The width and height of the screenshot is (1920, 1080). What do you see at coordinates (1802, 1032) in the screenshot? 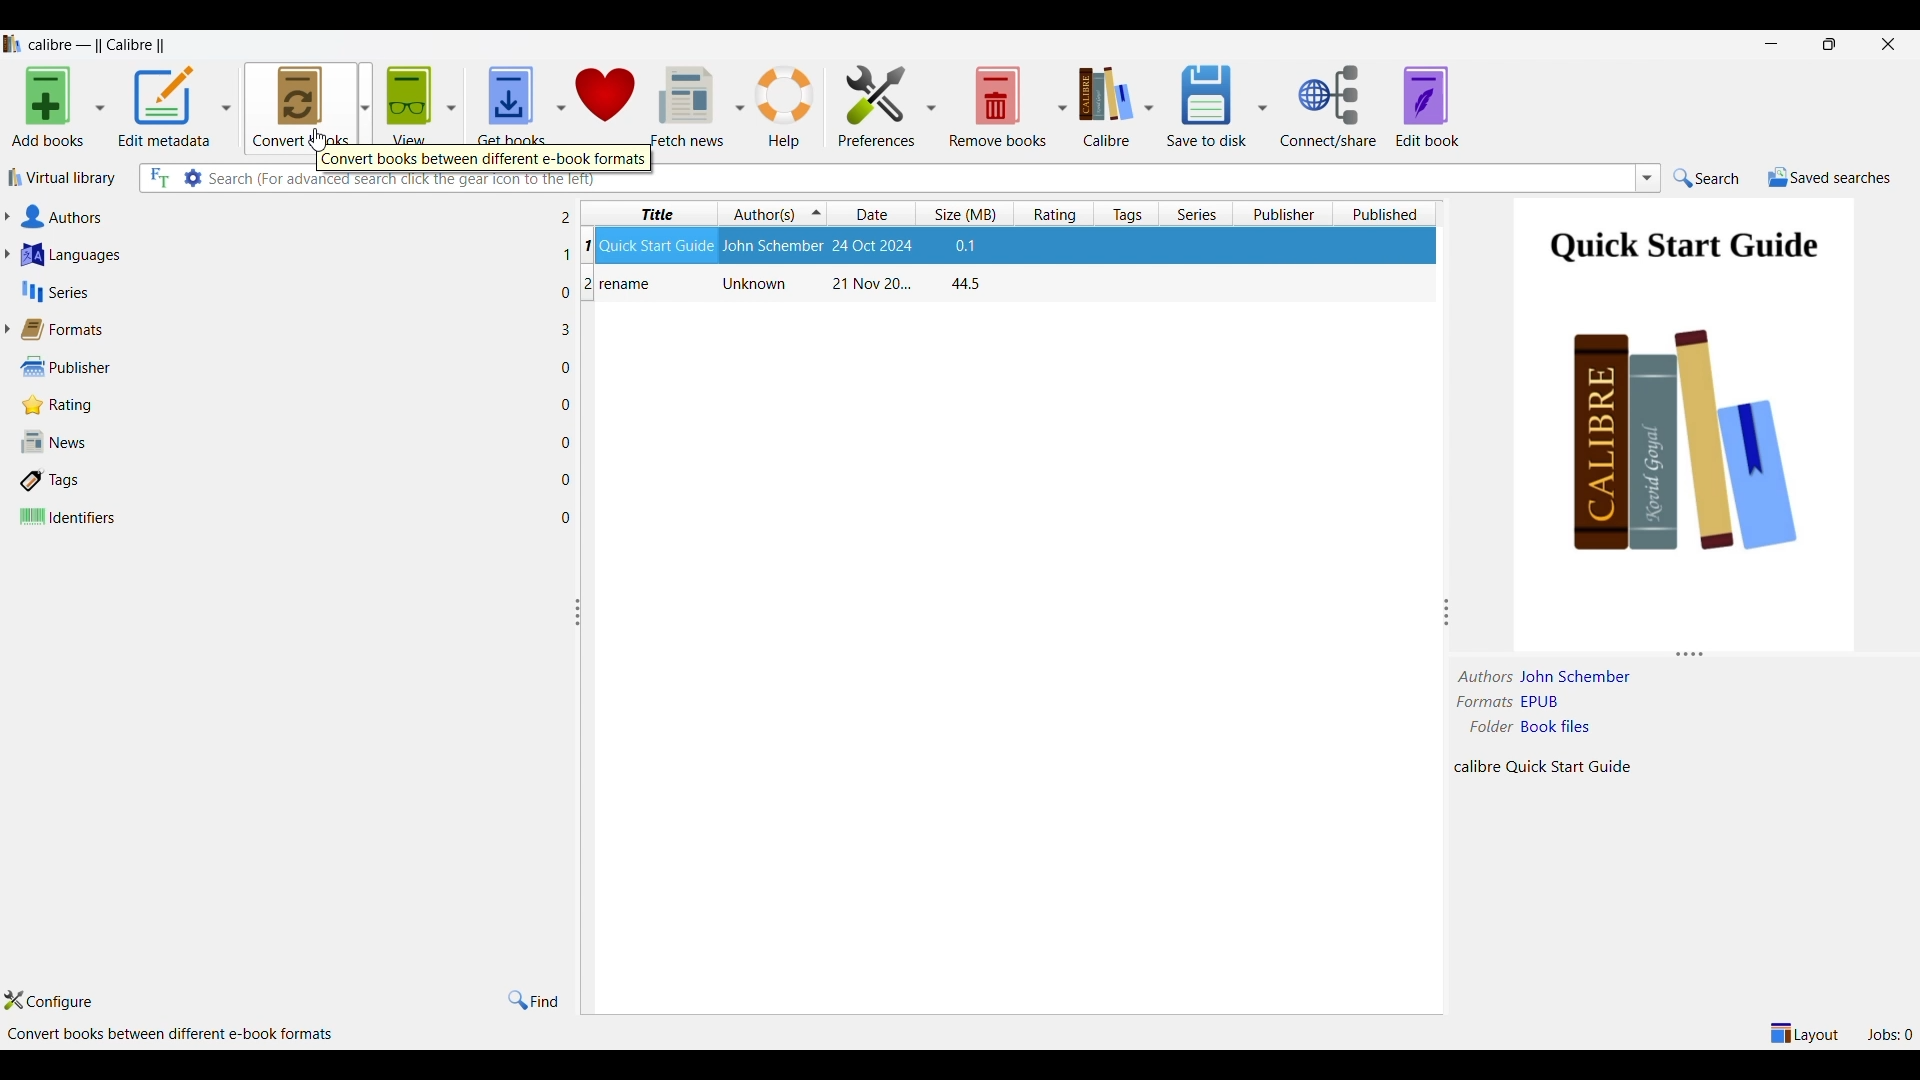
I see `Show/Hide parts of layout` at bounding box center [1802, 1032].